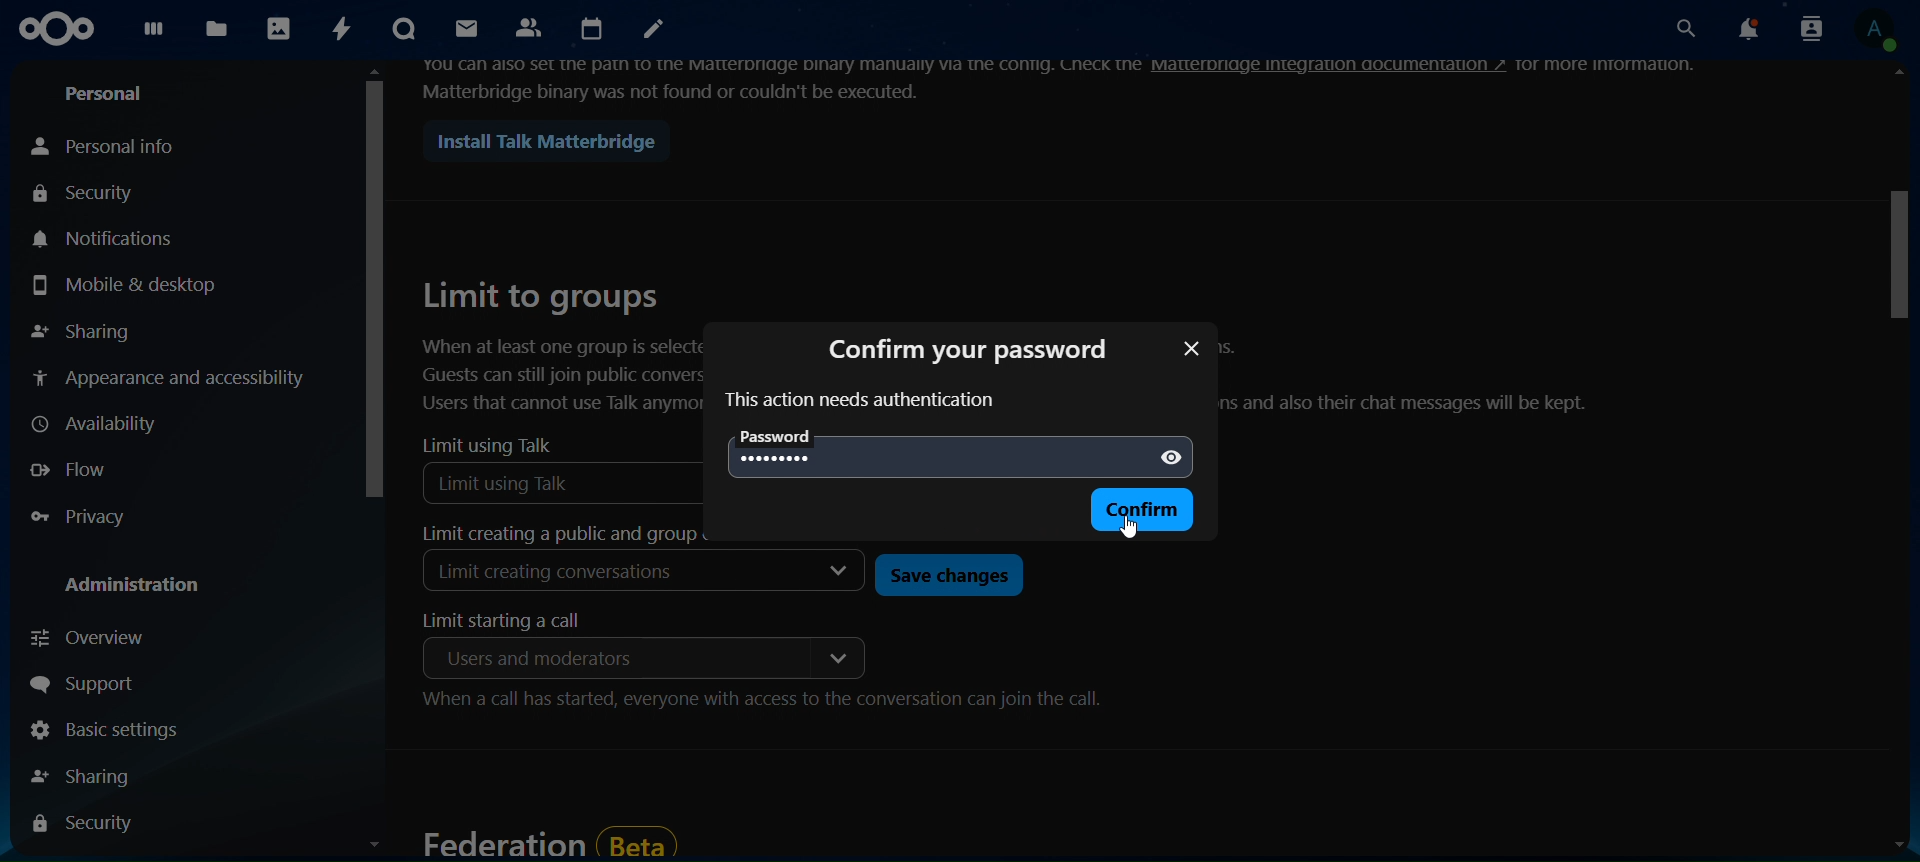  Describe the element at coordinates (488, 445) in the screenshot. I see `limit using talk` at that location.